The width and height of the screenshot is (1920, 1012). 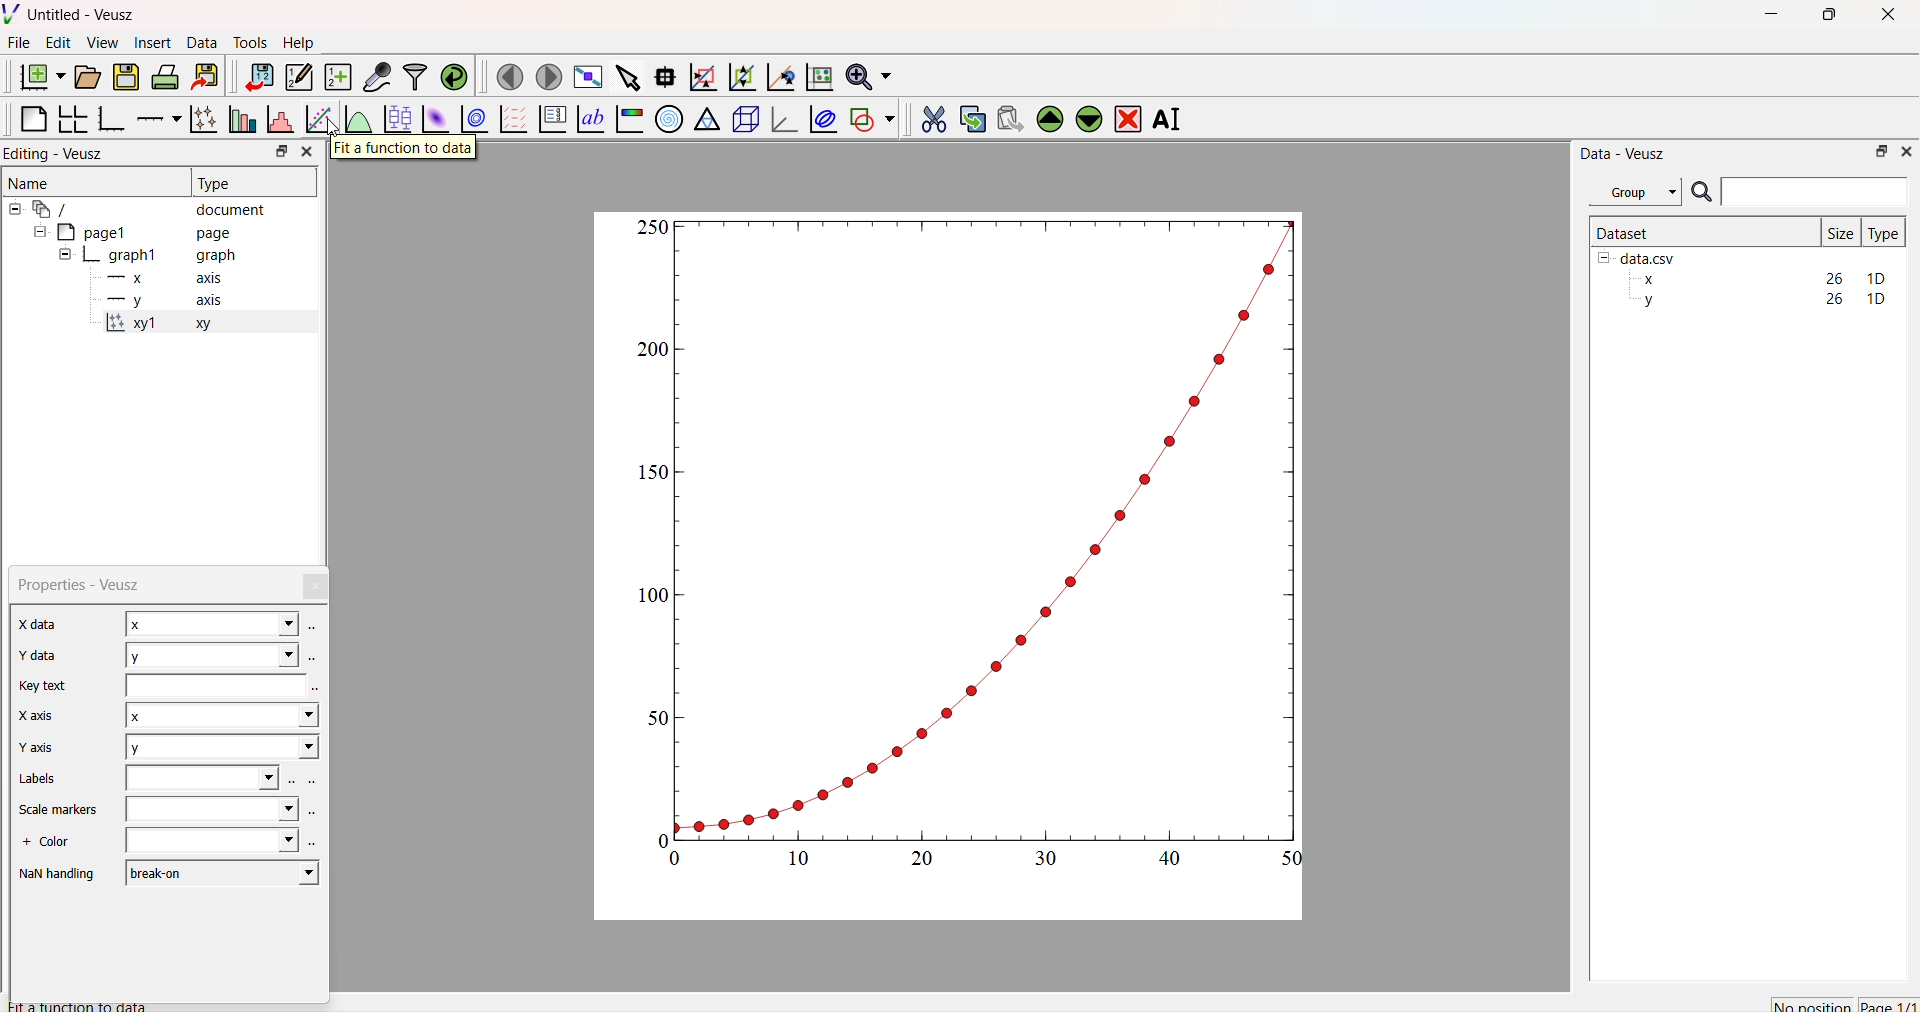 What do you see at coordinates (1759, 299) in the screenshot?
I see `y 26 1D` at bounding box center [1759, 299].